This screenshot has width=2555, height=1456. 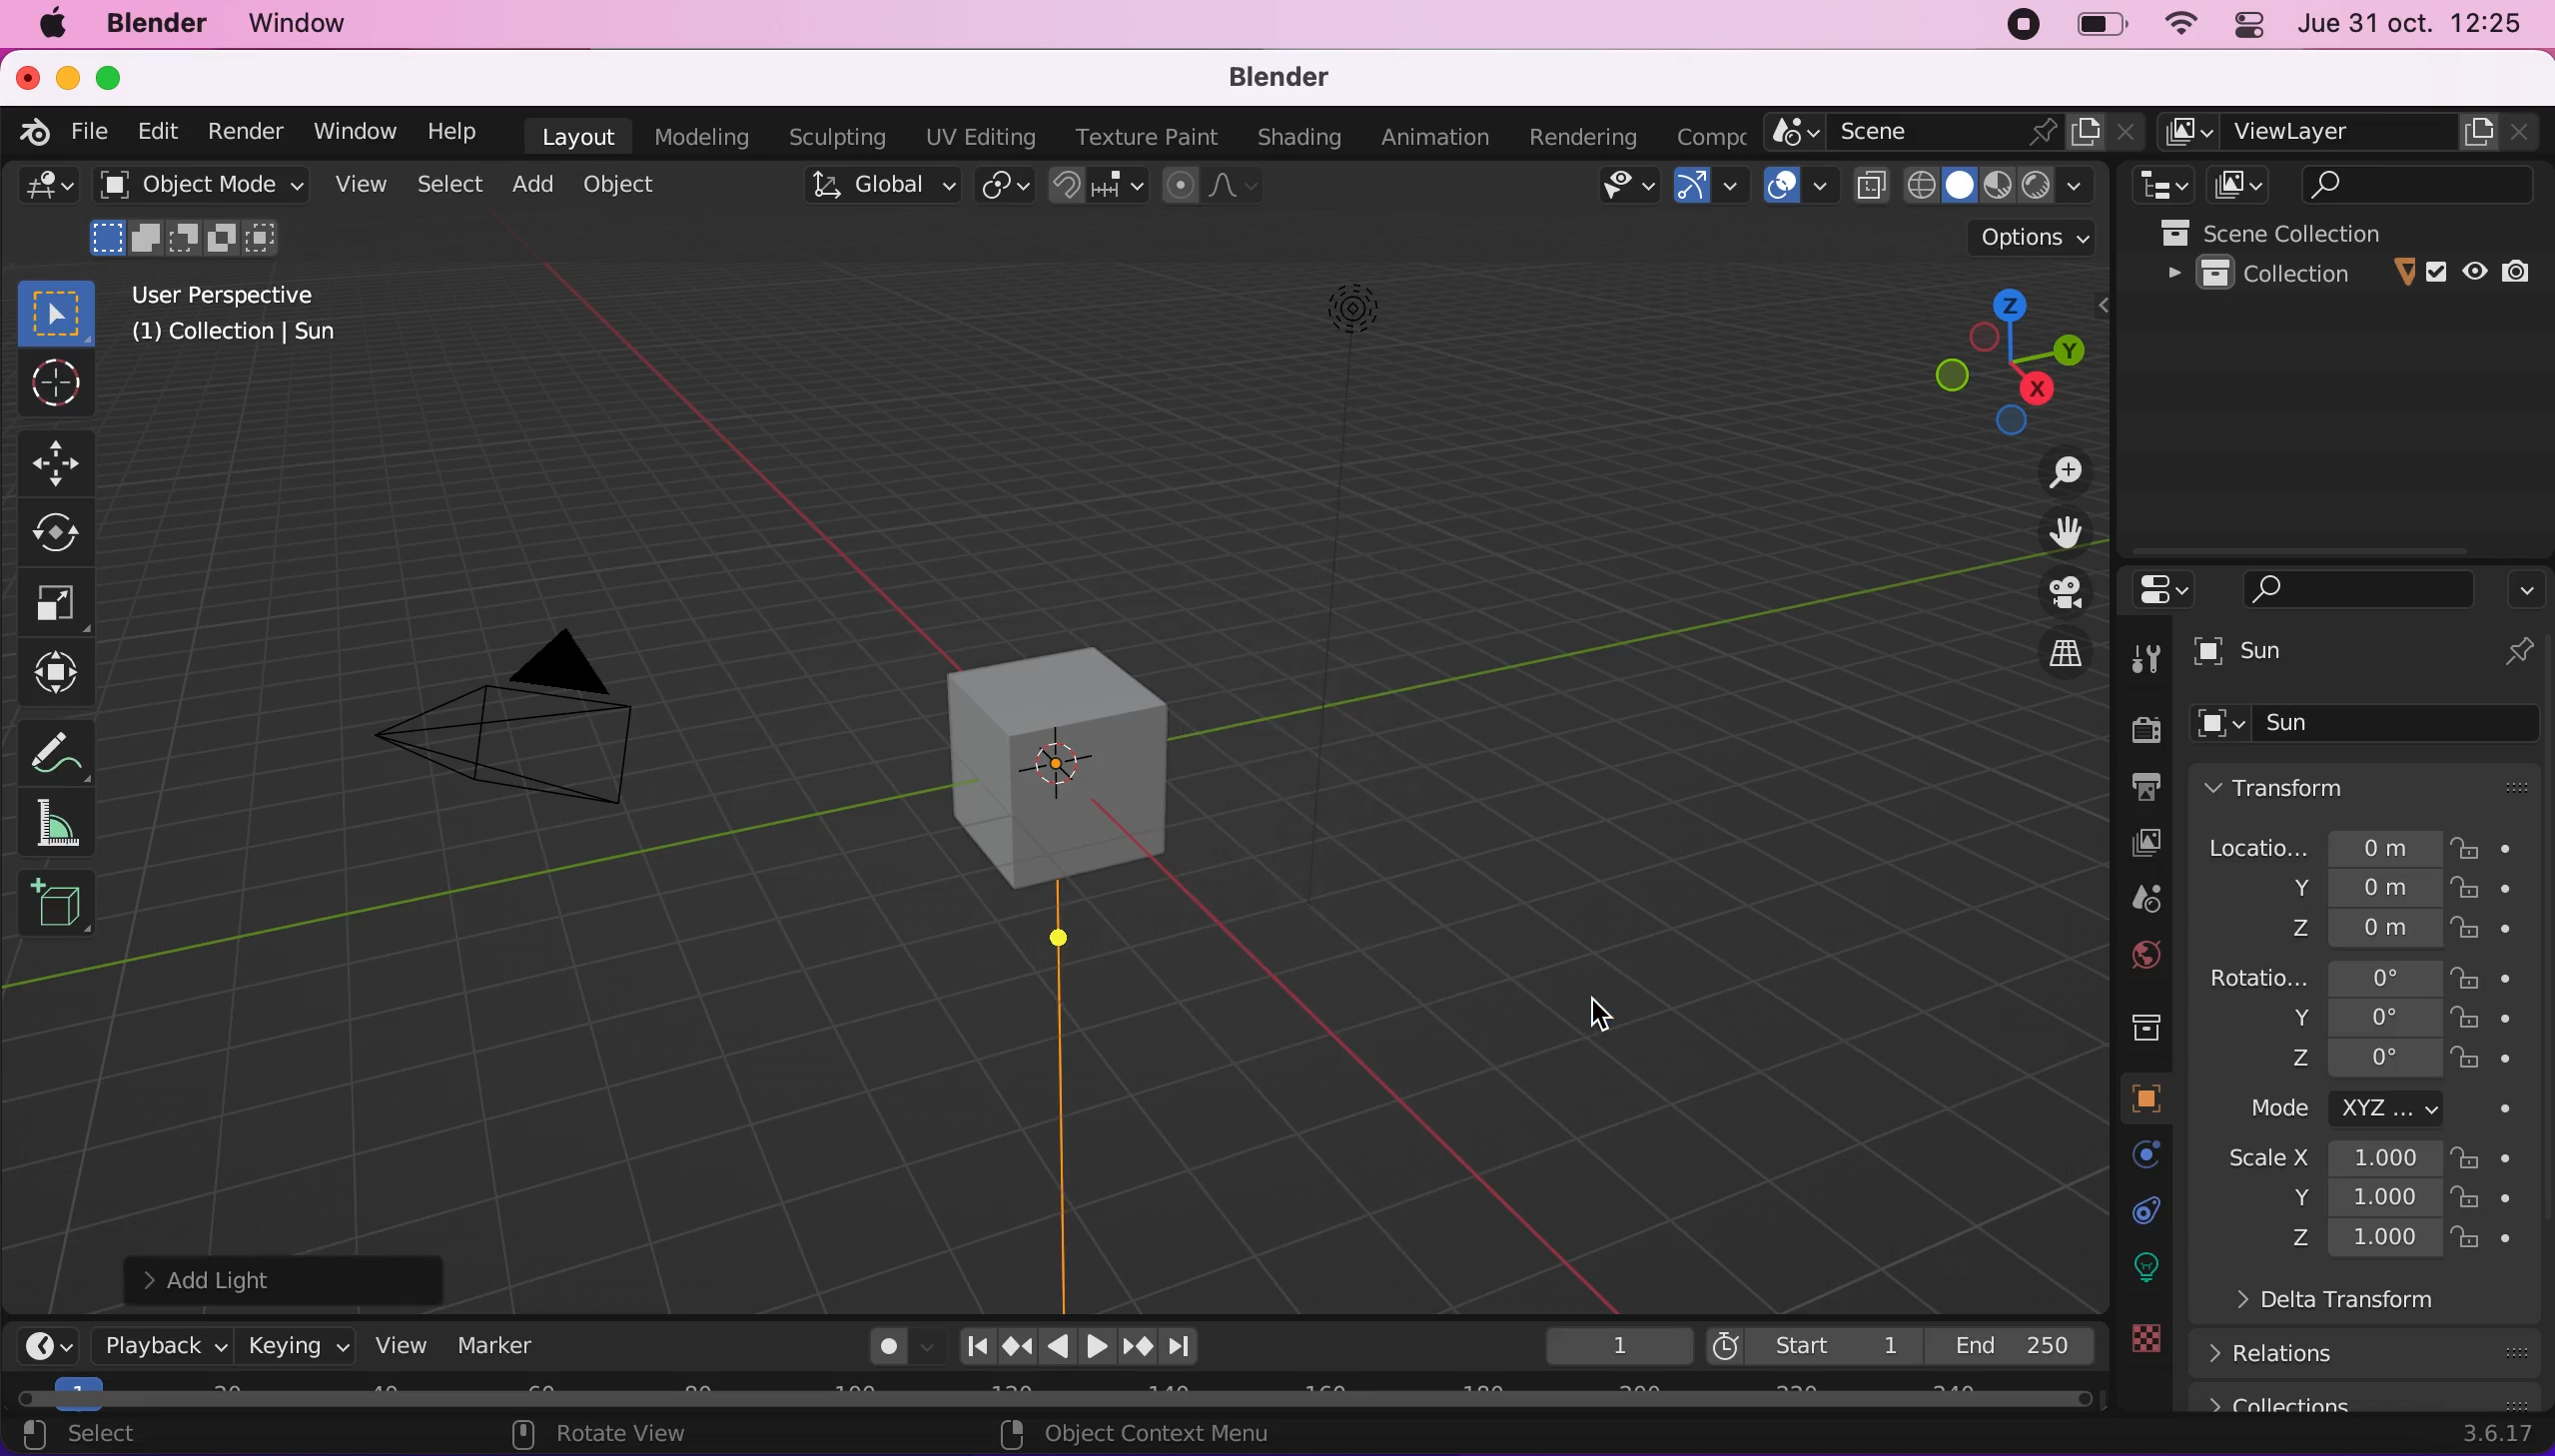 I want to click on zoom in/out, so click(x=2042, y=470).